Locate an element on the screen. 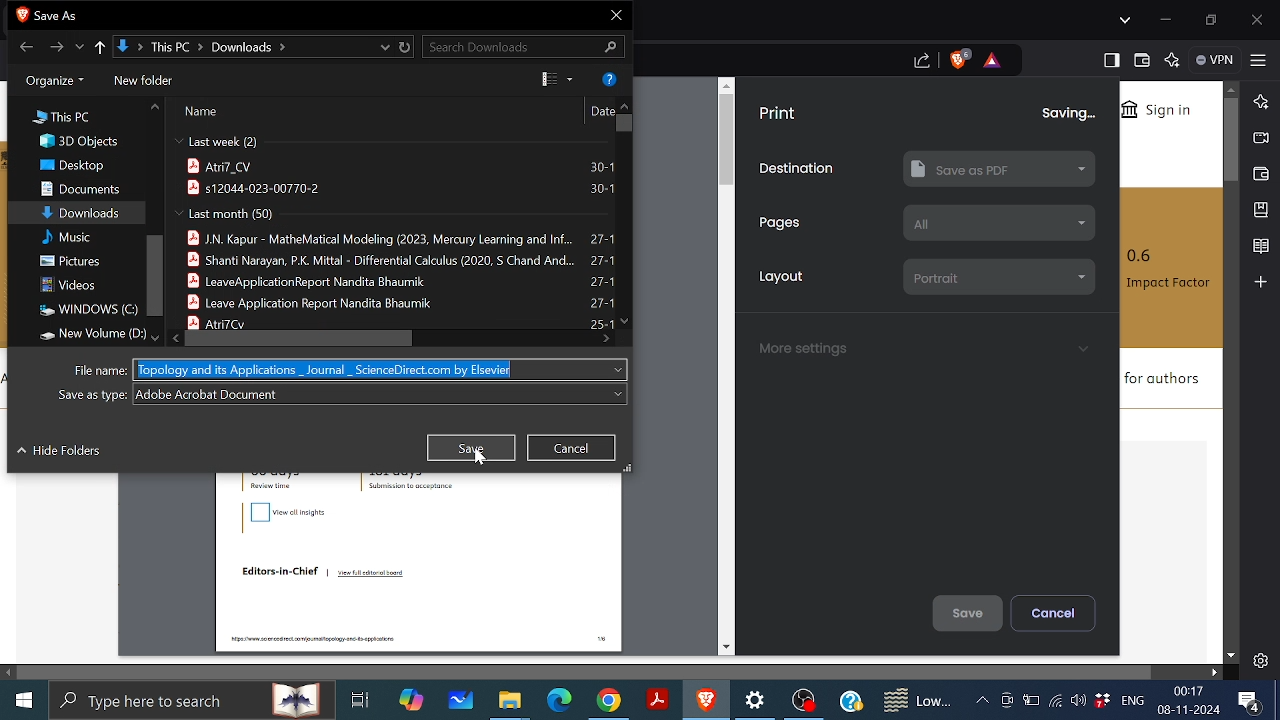  Add bookmark is located at coordinates (1261, 210).